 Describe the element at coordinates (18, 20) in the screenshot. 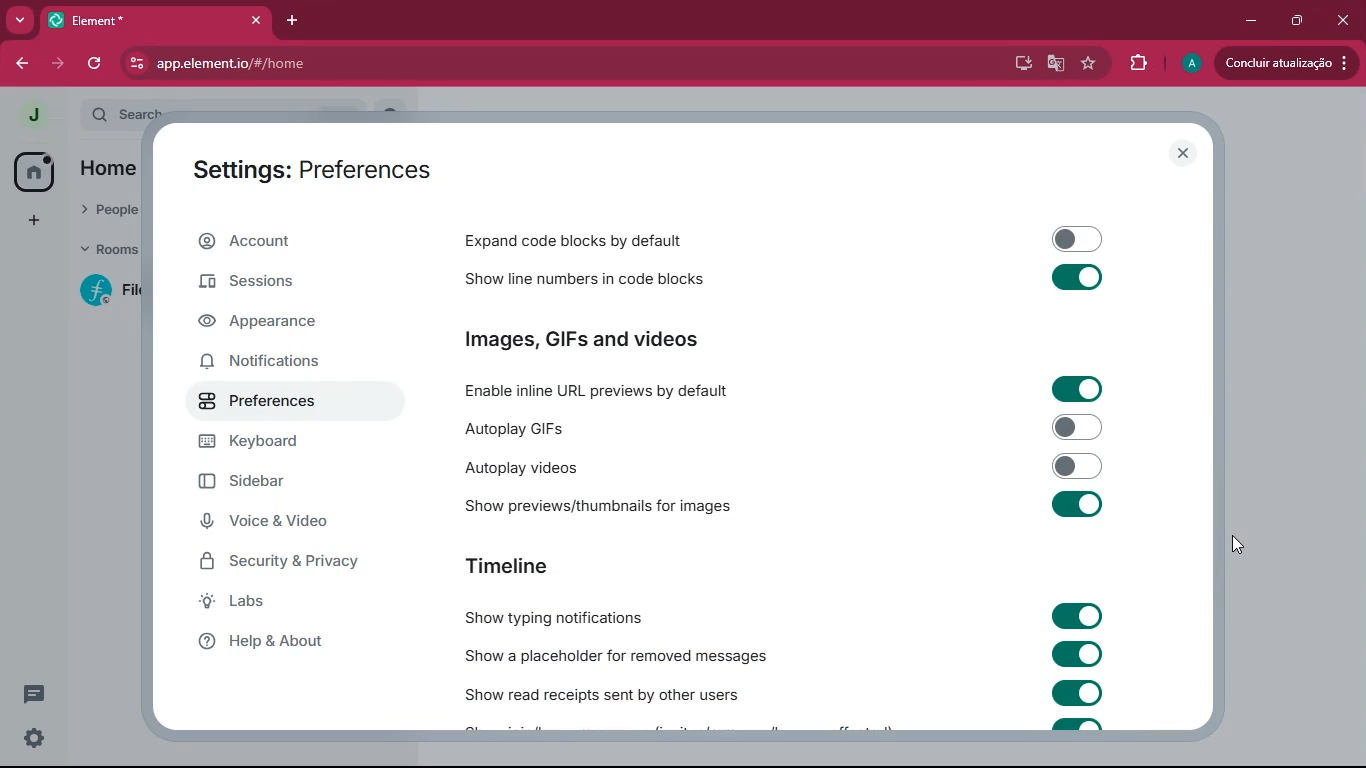

I see `more` at that location.